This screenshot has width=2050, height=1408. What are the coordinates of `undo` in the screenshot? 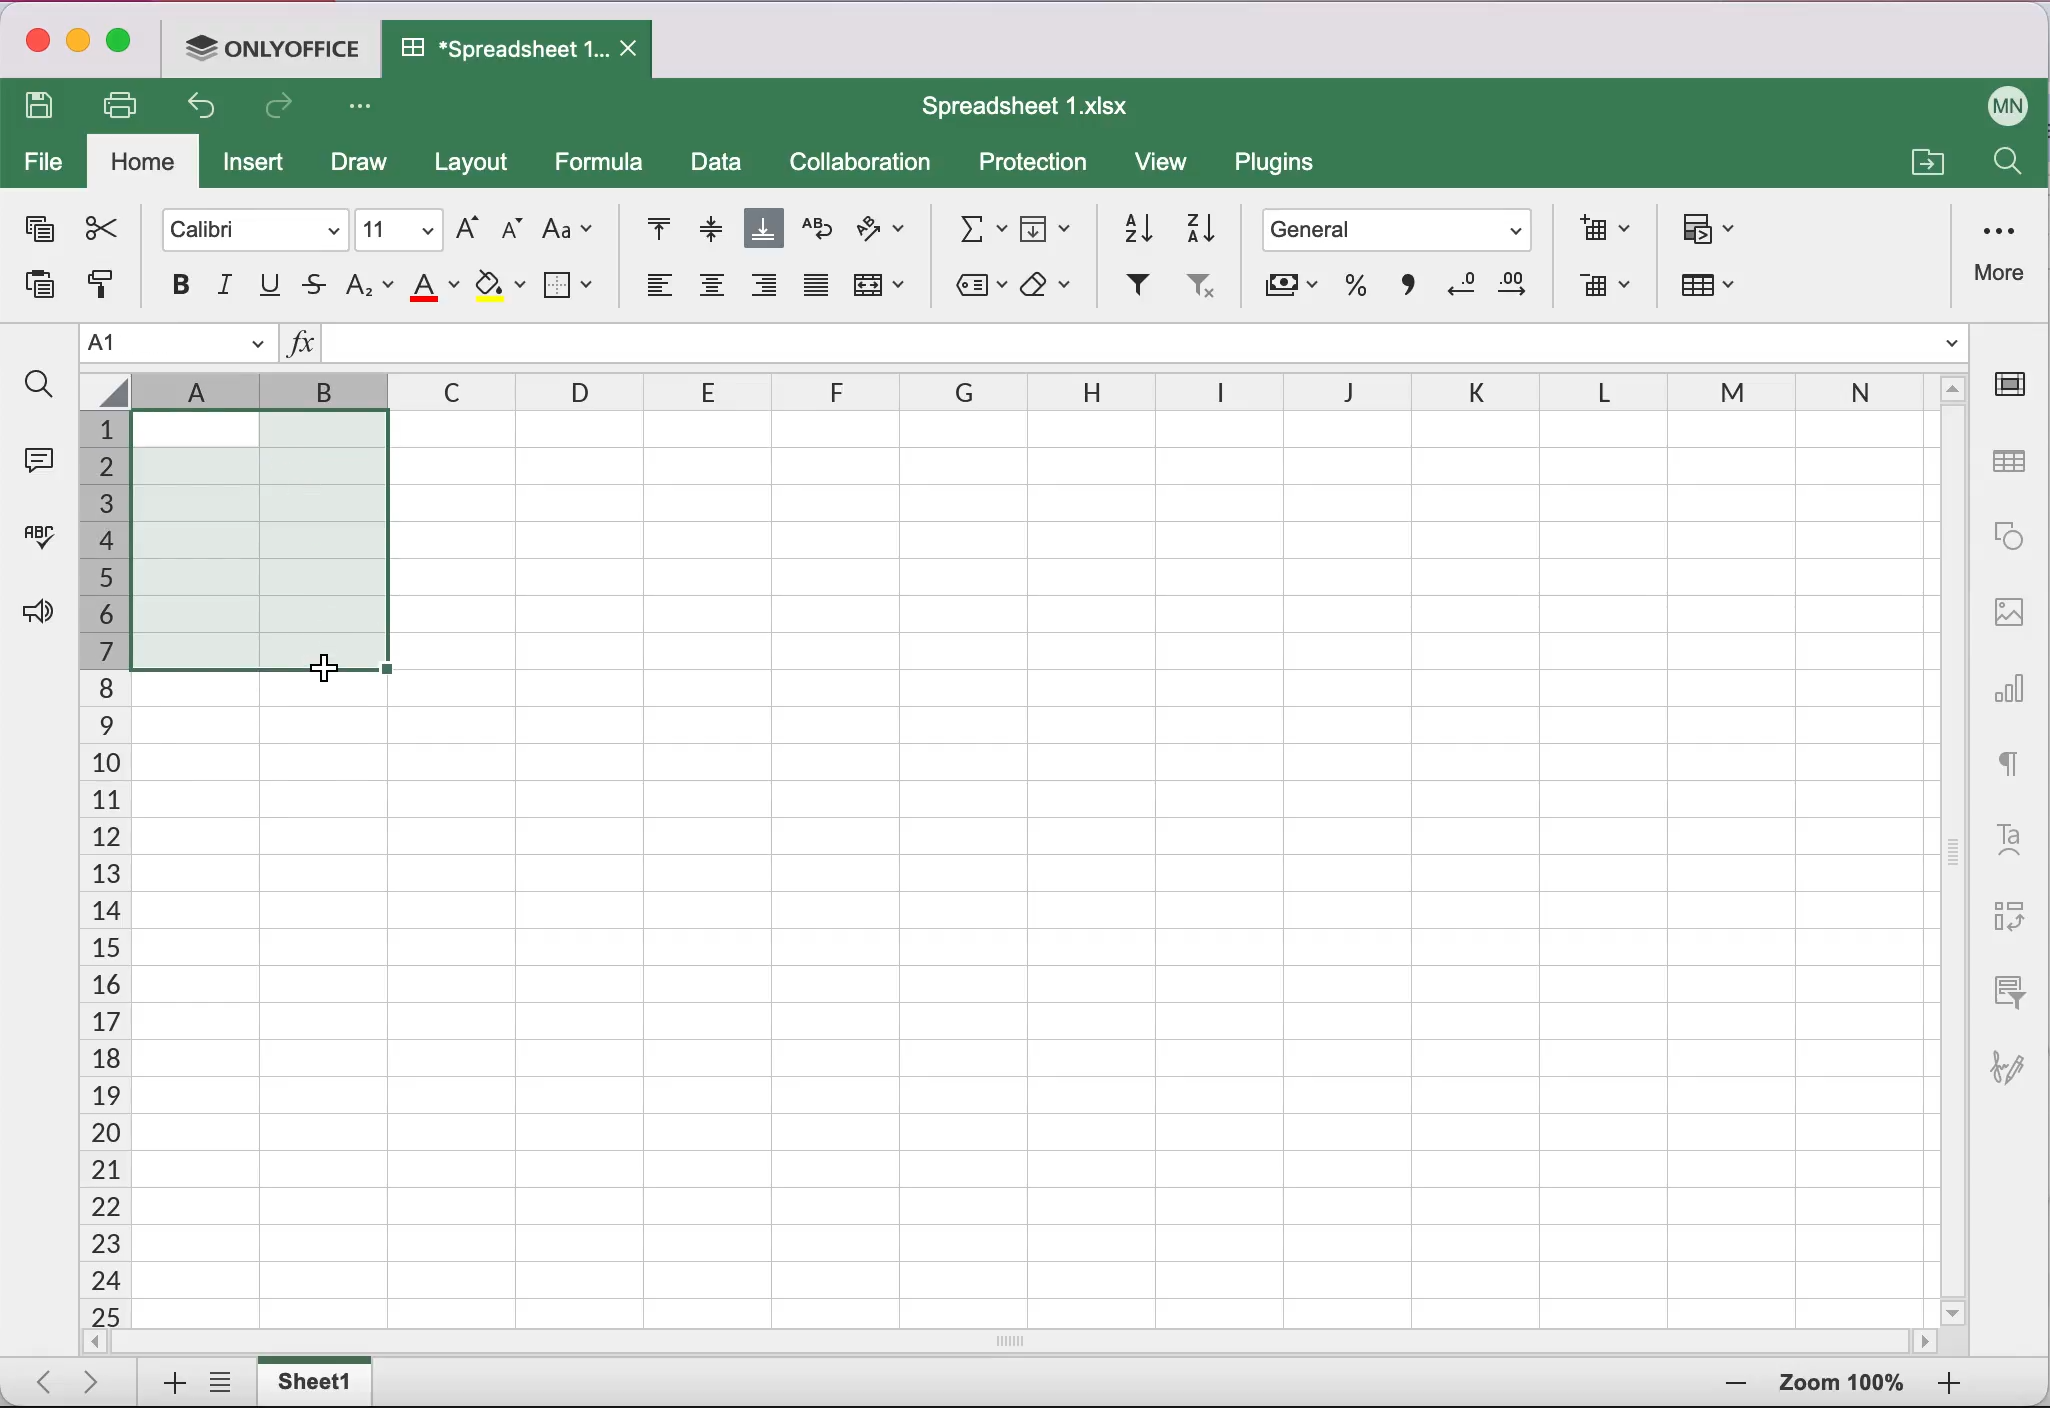 It's located at (208, 111).